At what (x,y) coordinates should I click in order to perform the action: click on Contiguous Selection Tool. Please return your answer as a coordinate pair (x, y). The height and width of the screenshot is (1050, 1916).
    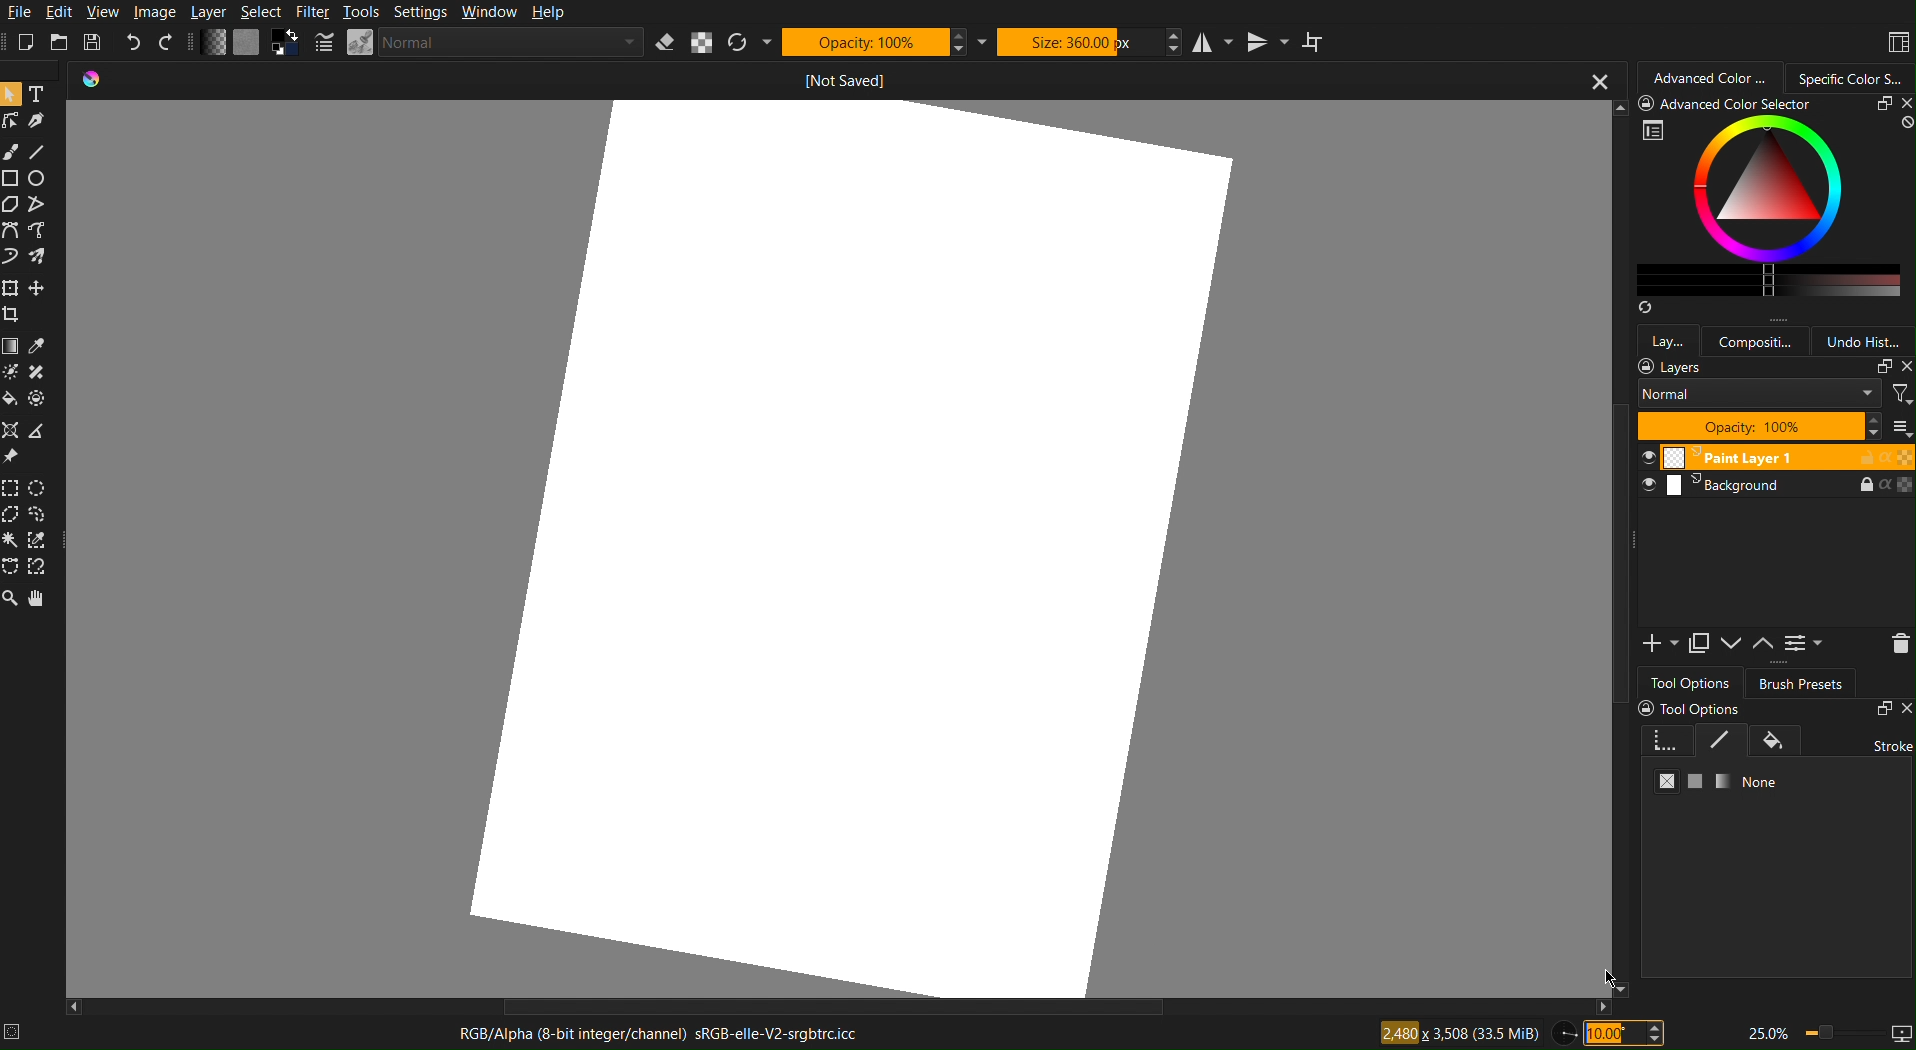
    Looking at the image, I should click on (10, 541).